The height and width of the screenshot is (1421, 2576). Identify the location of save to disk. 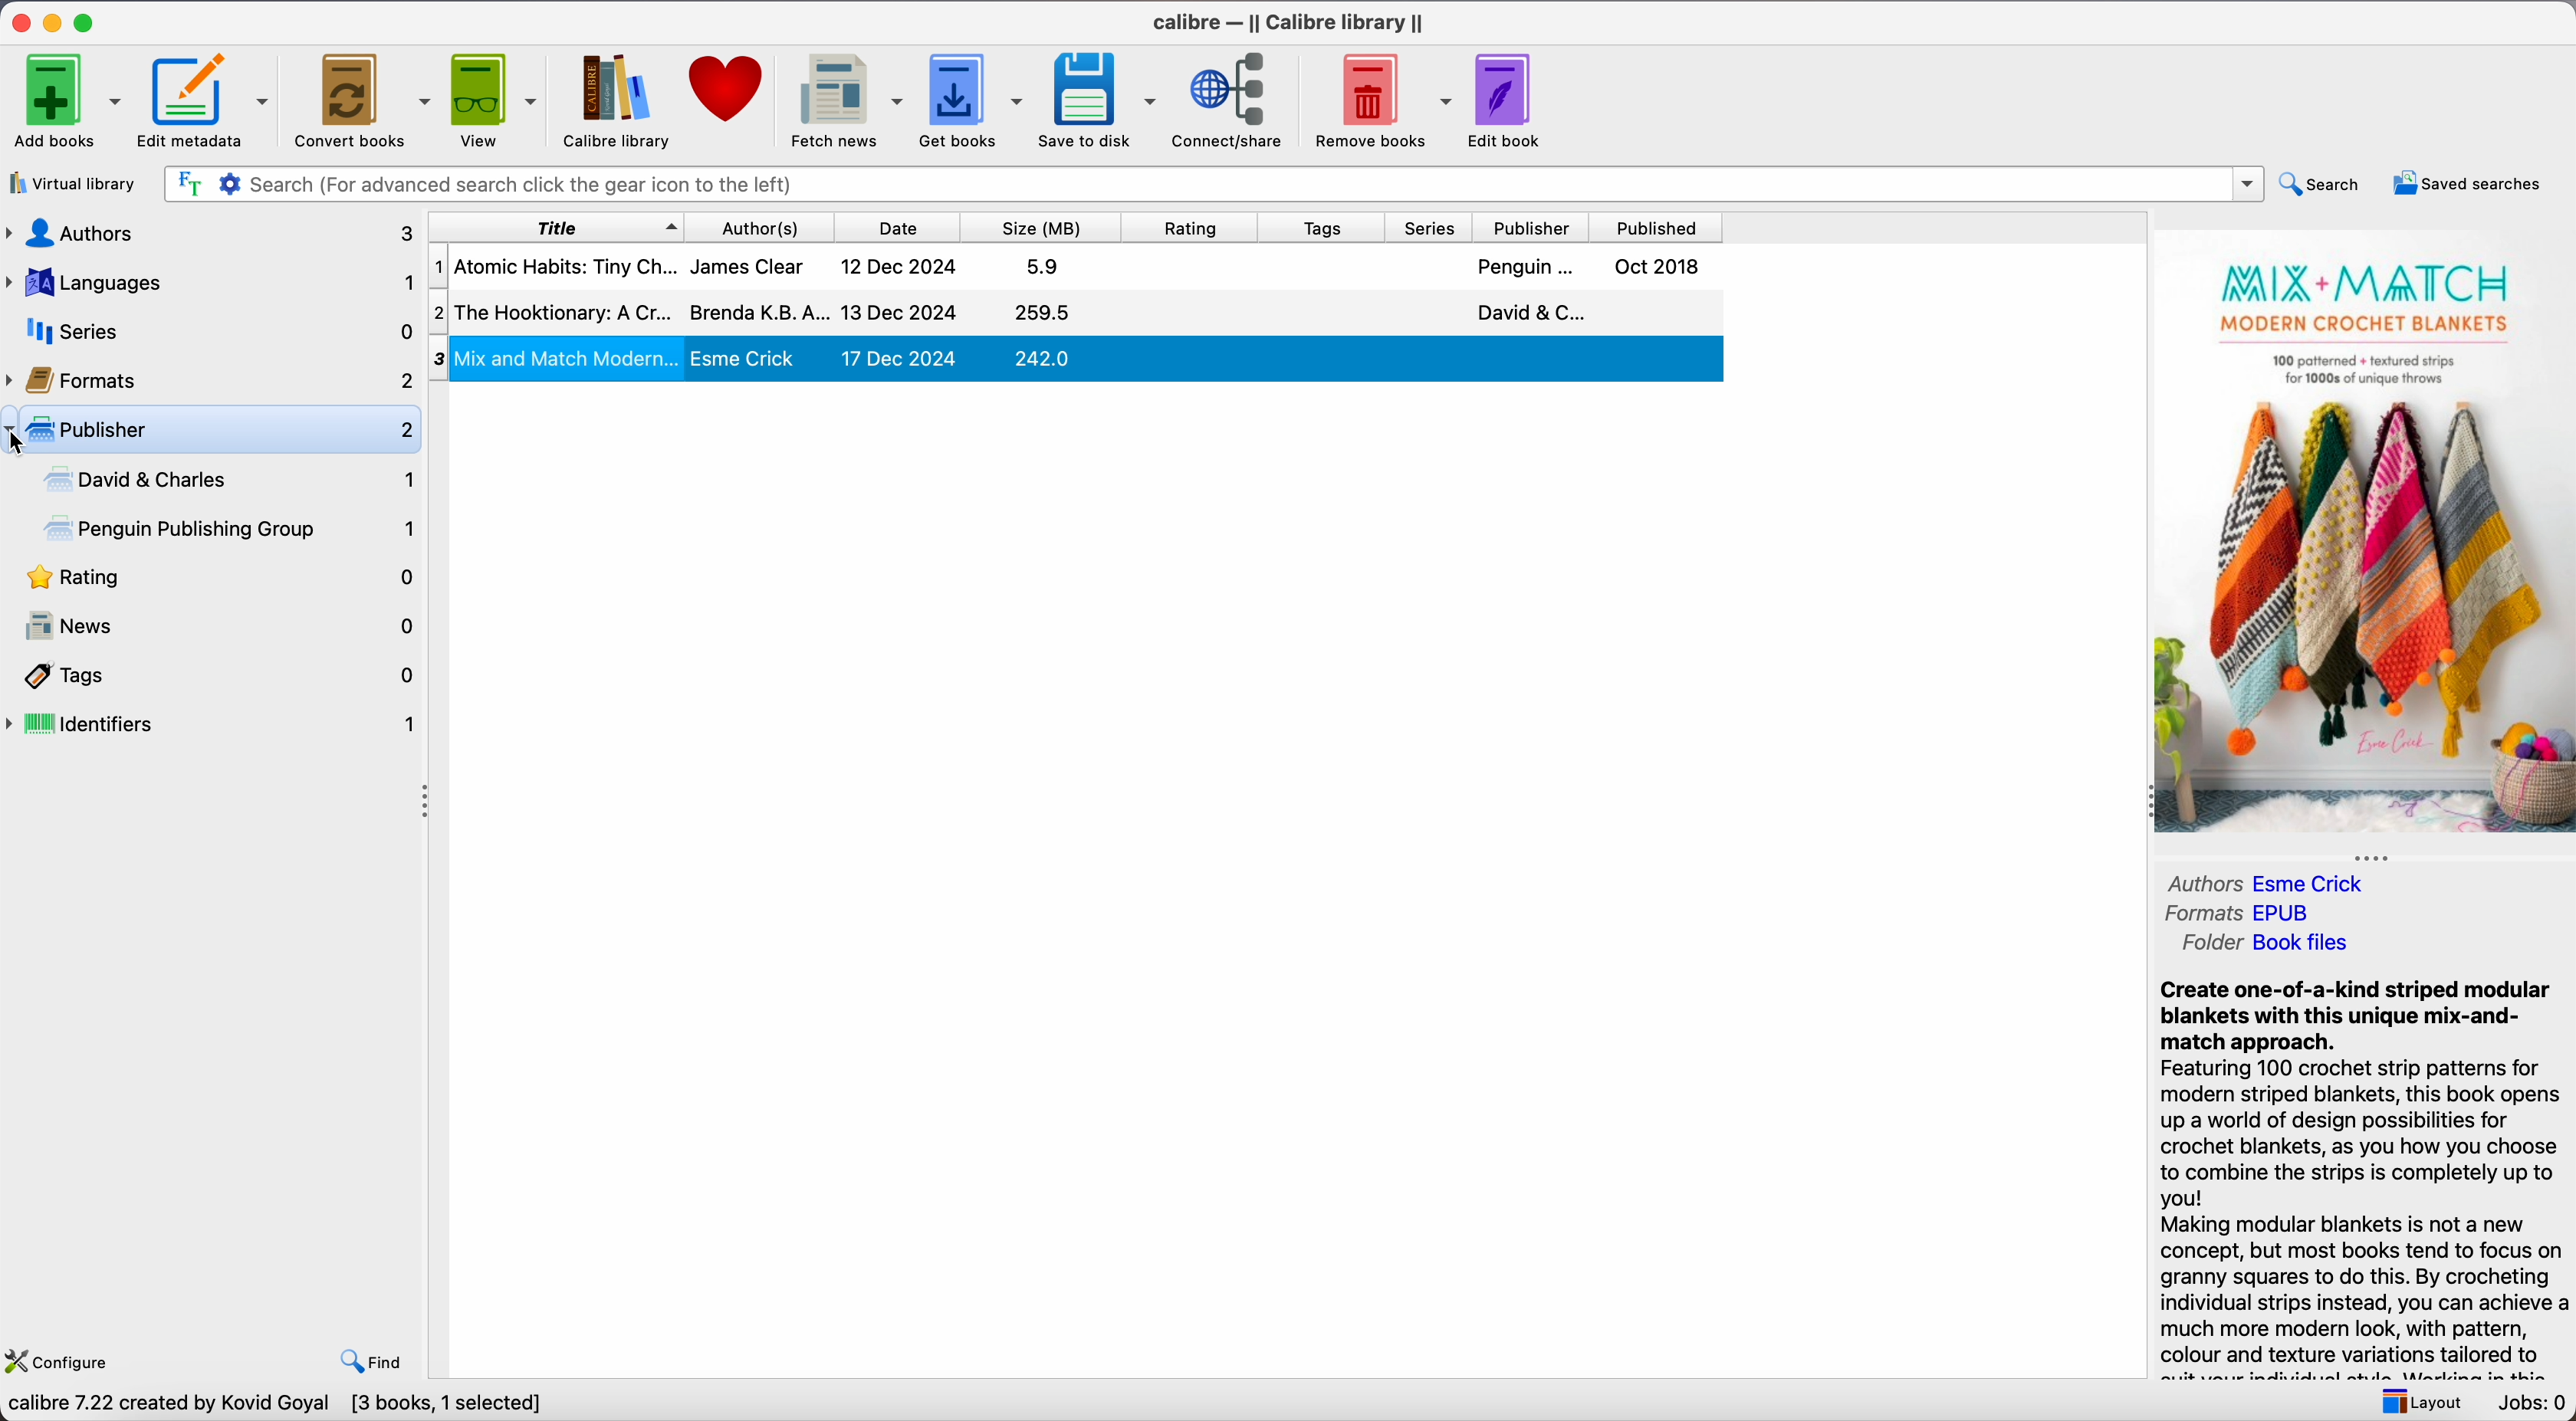
(1099, 100).